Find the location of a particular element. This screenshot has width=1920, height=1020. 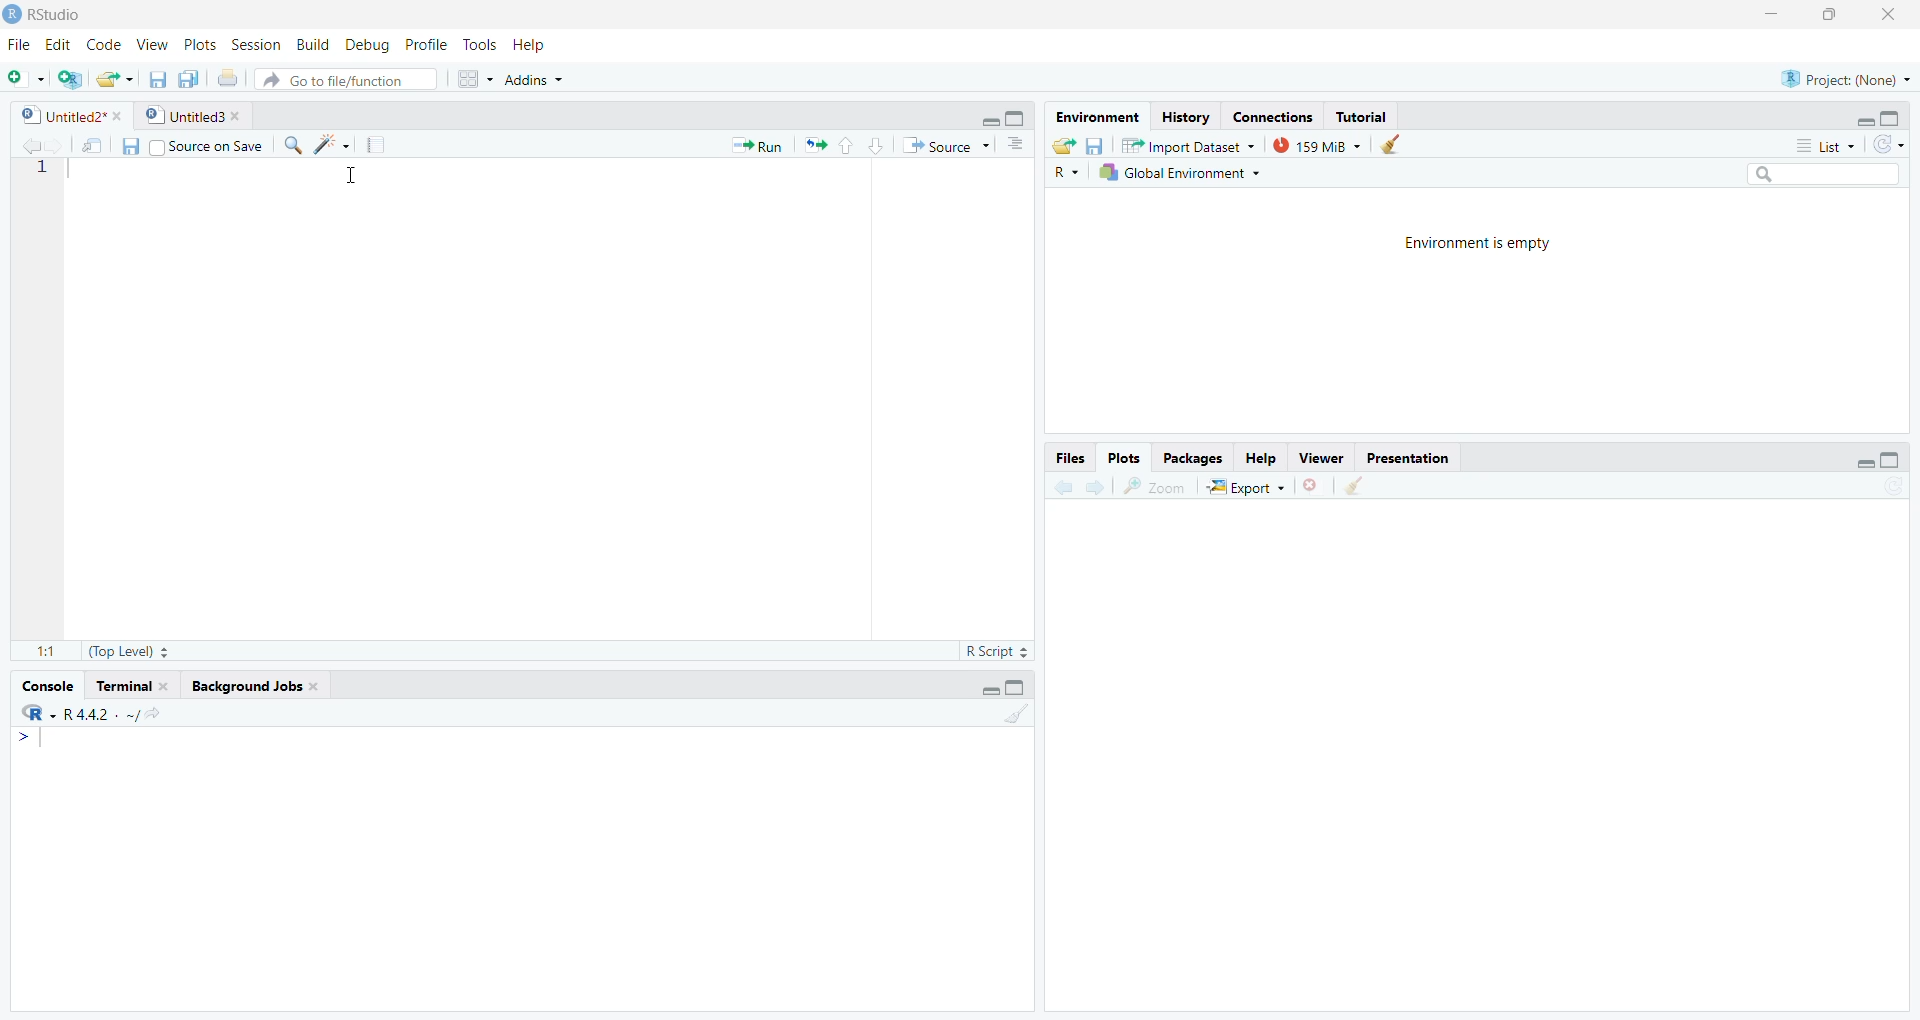

Up is located at coordinates (845, 144).